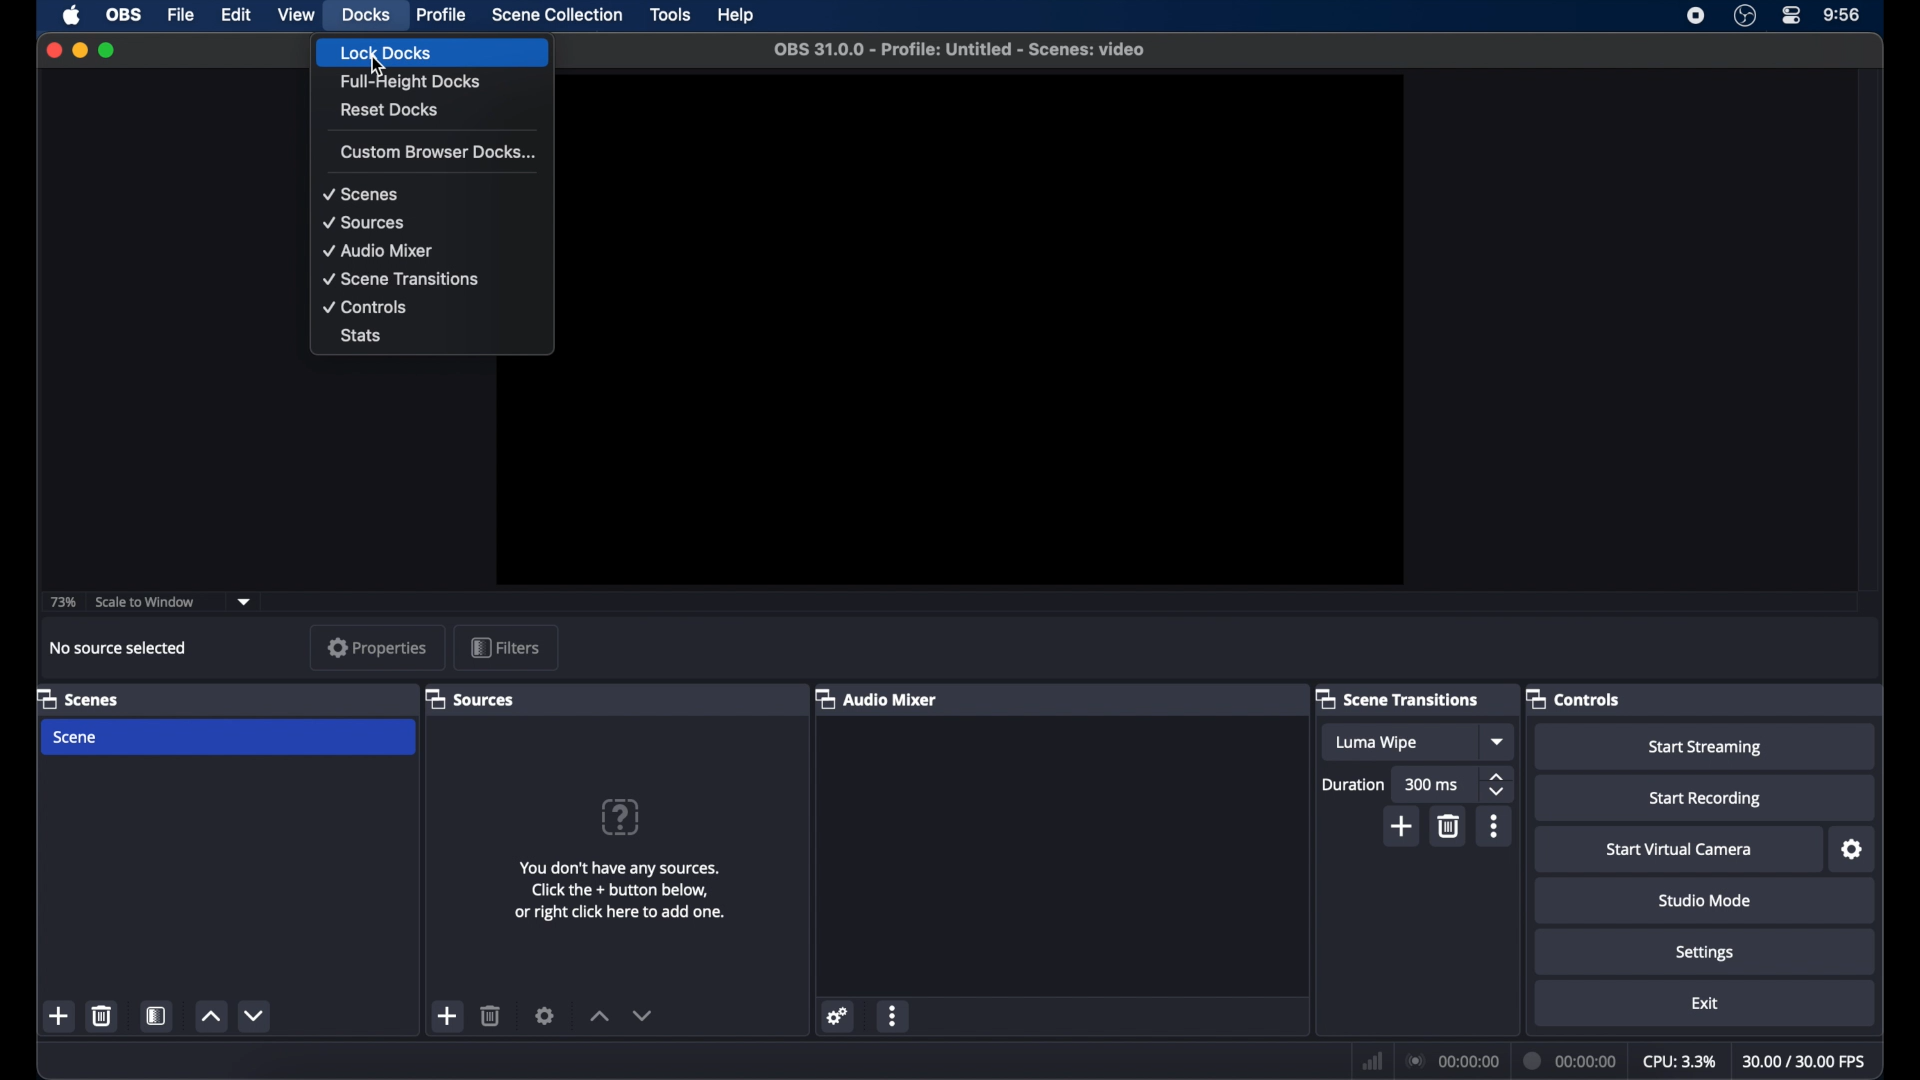  Describe the element at coordinates (442, 15) in the screenshot. I see `profile` at that location.